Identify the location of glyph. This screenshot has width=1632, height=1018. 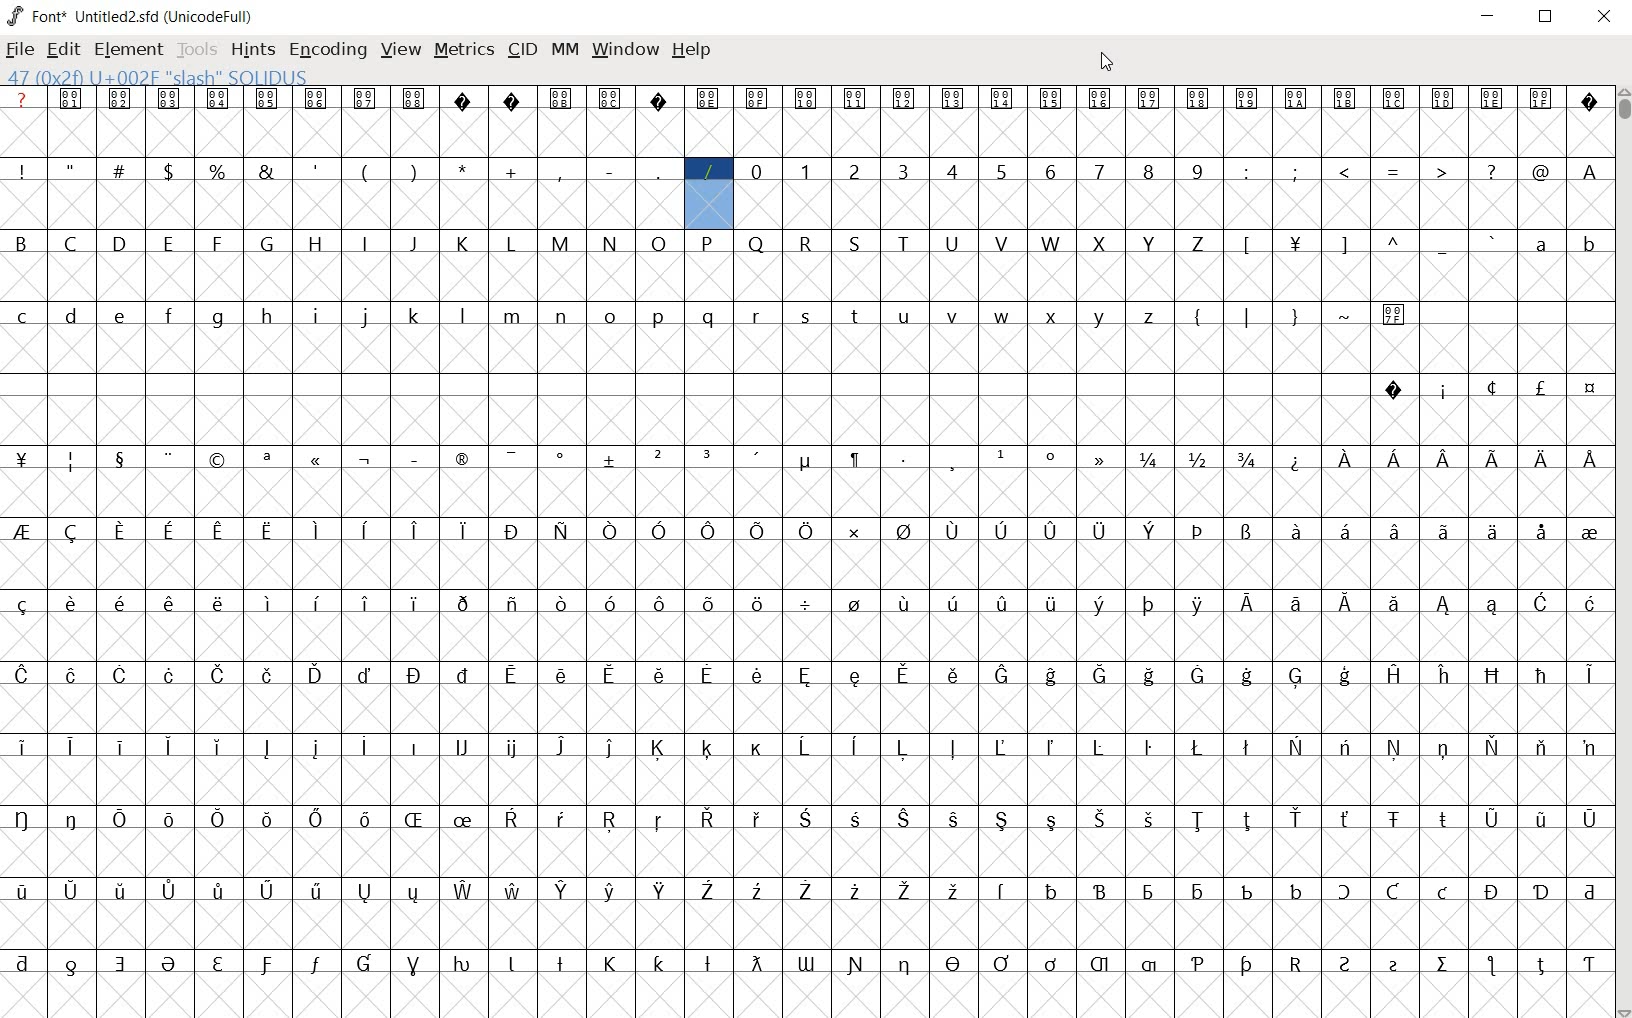
(364, 317).